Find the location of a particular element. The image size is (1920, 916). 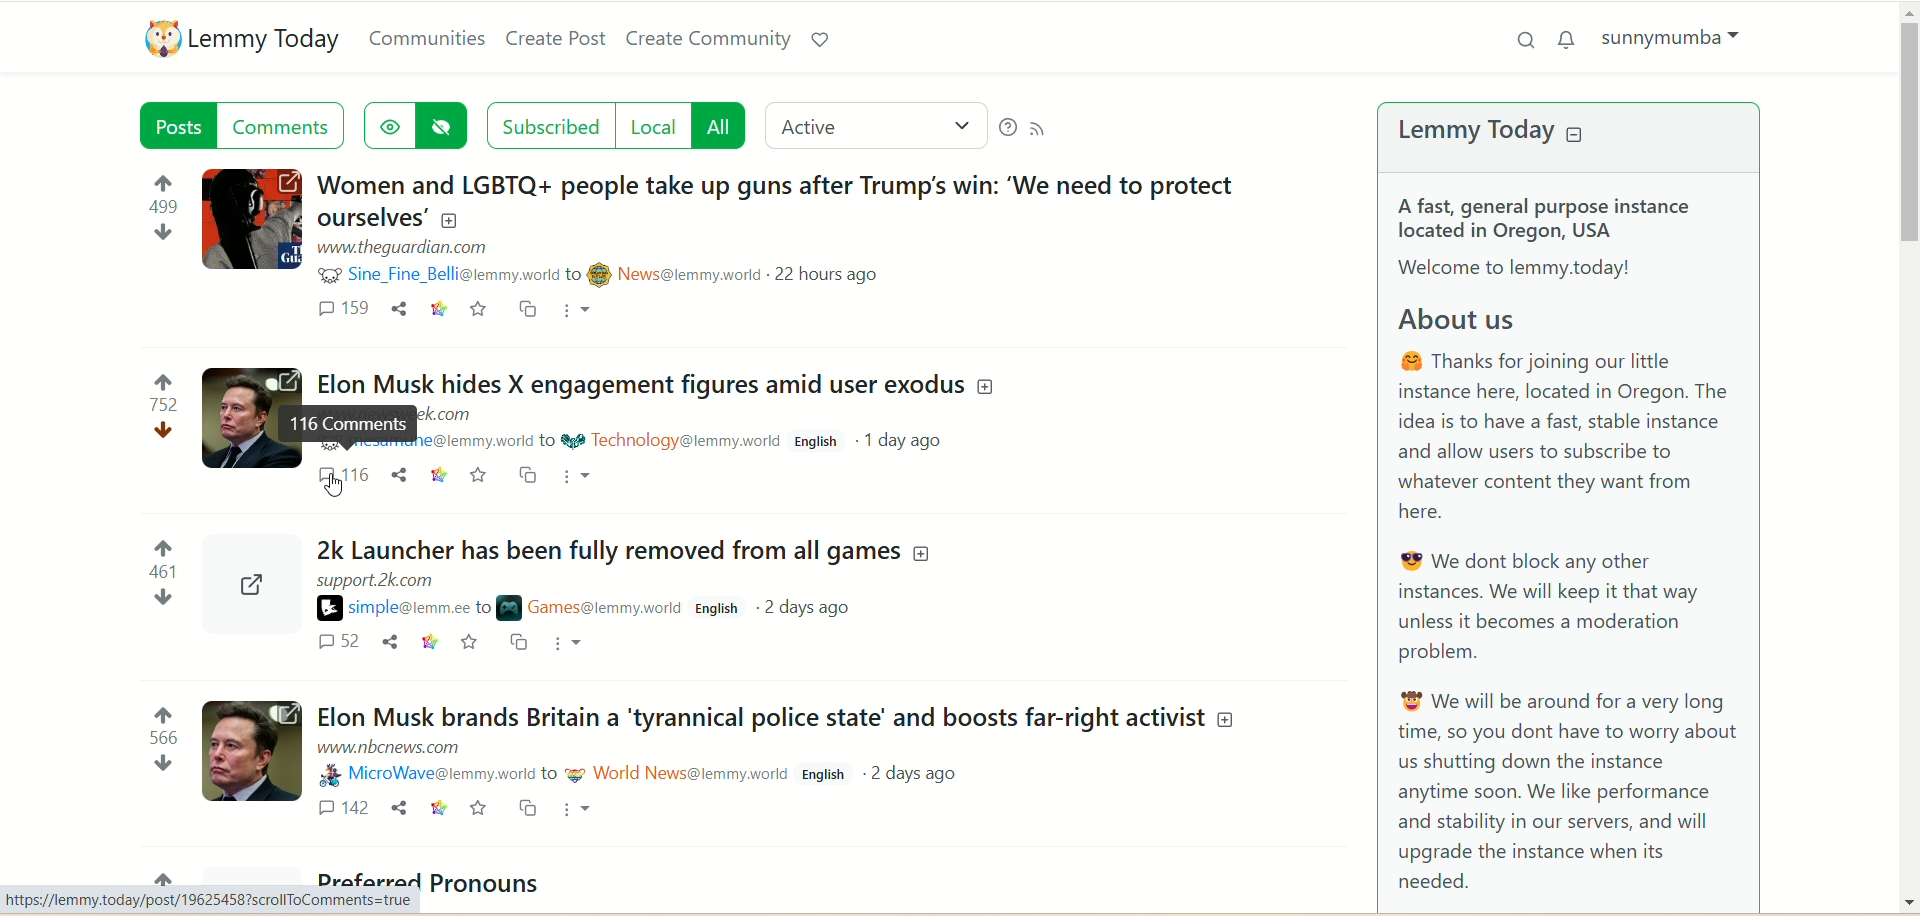

create community is located at coordinates (710, 40).